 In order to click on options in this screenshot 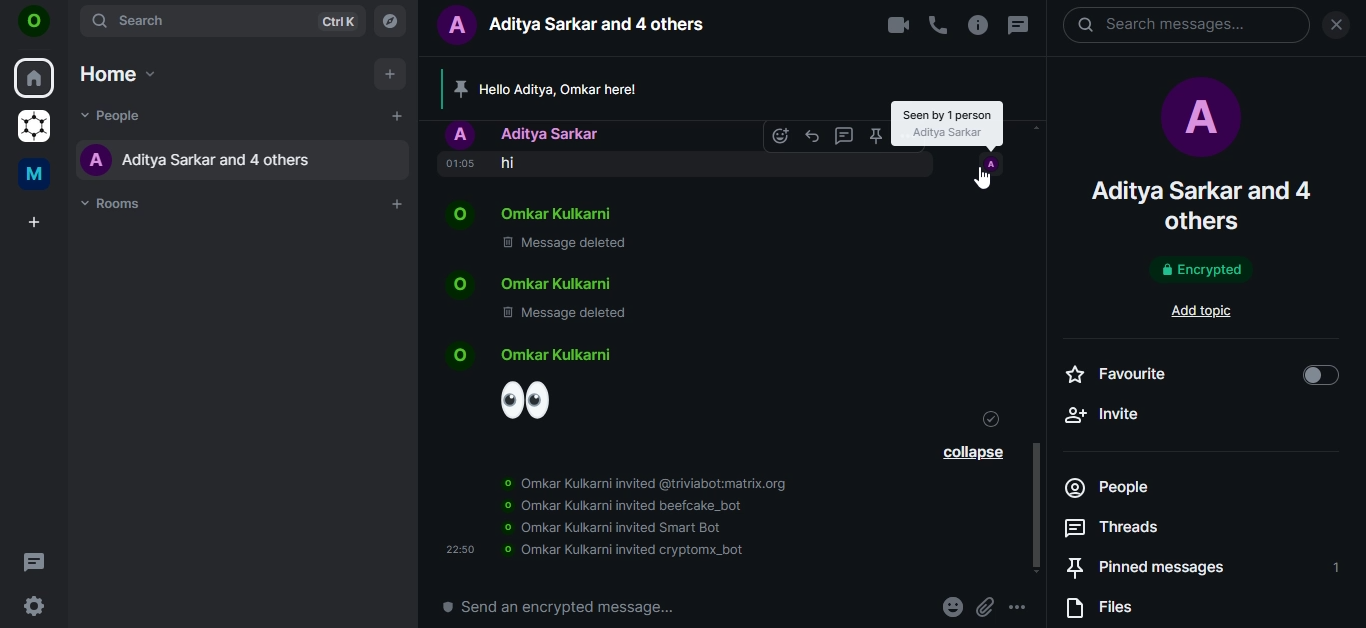, I will do `click(1019, 607)`.